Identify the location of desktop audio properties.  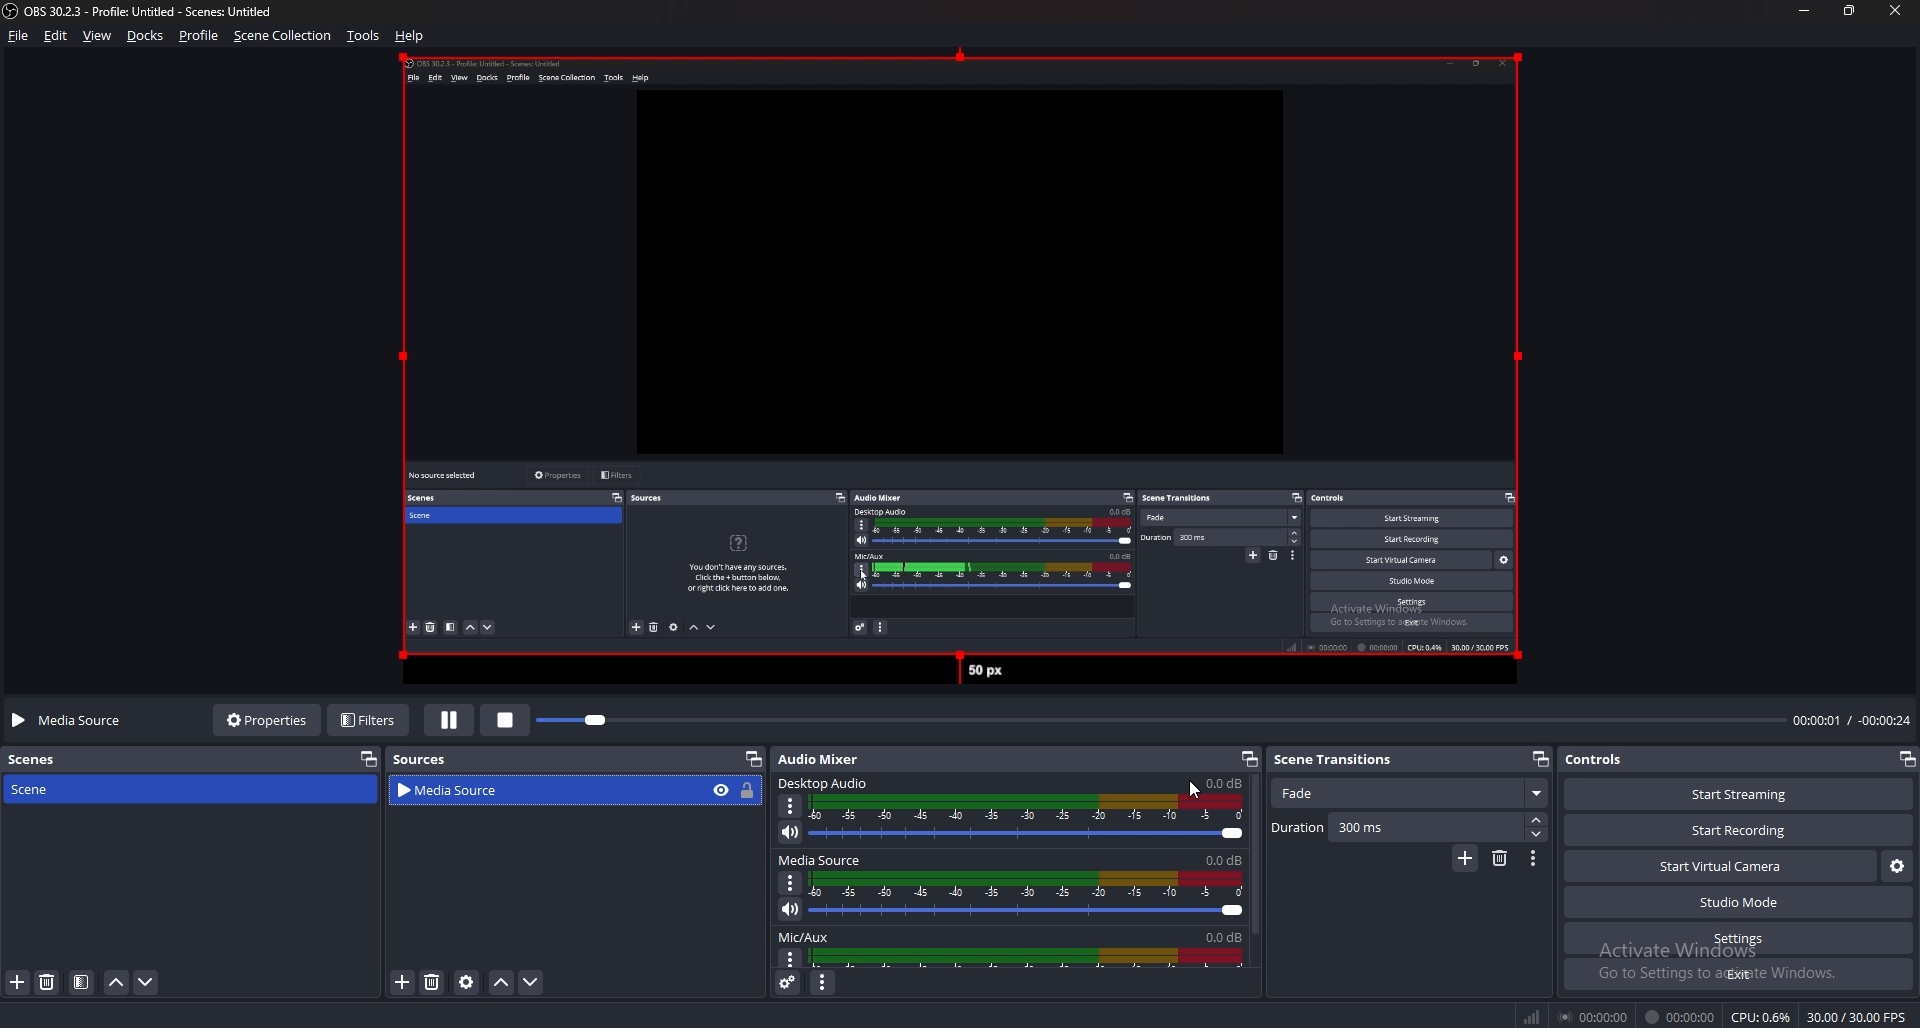
(789, 805).